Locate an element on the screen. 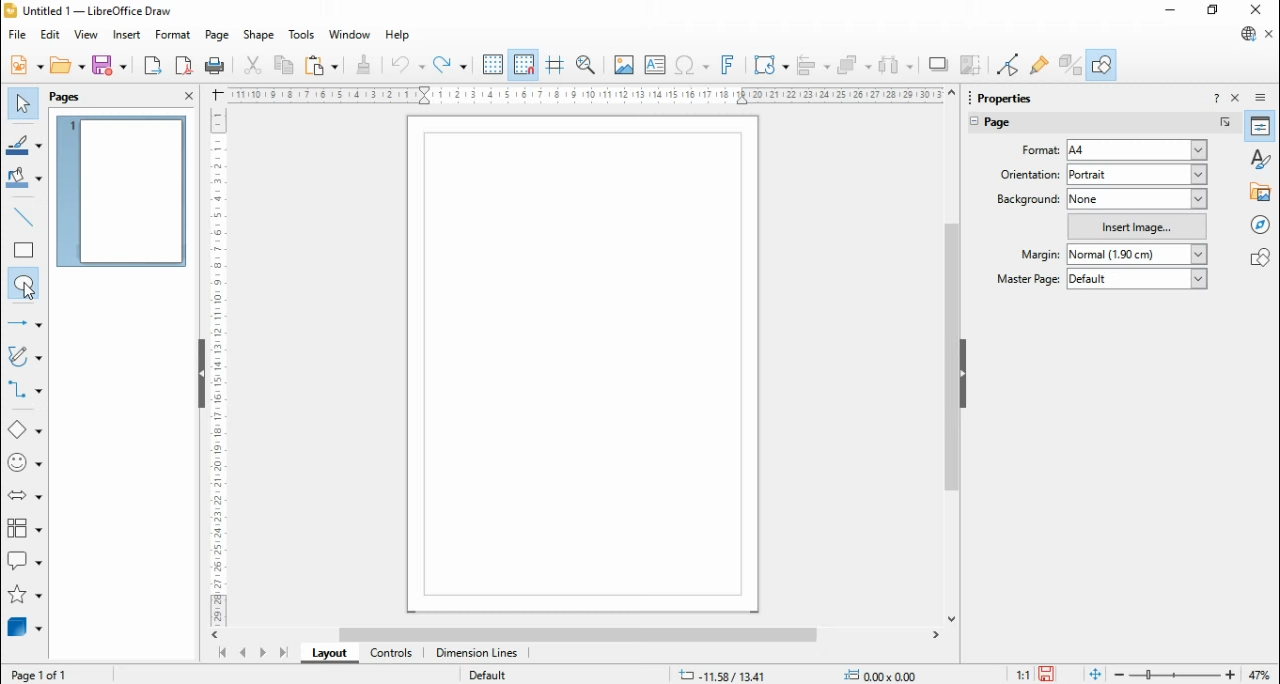 Image resolution: width=1280 pixels, height=684 pixels. current zoom level is located at coordinates (1259, 675).